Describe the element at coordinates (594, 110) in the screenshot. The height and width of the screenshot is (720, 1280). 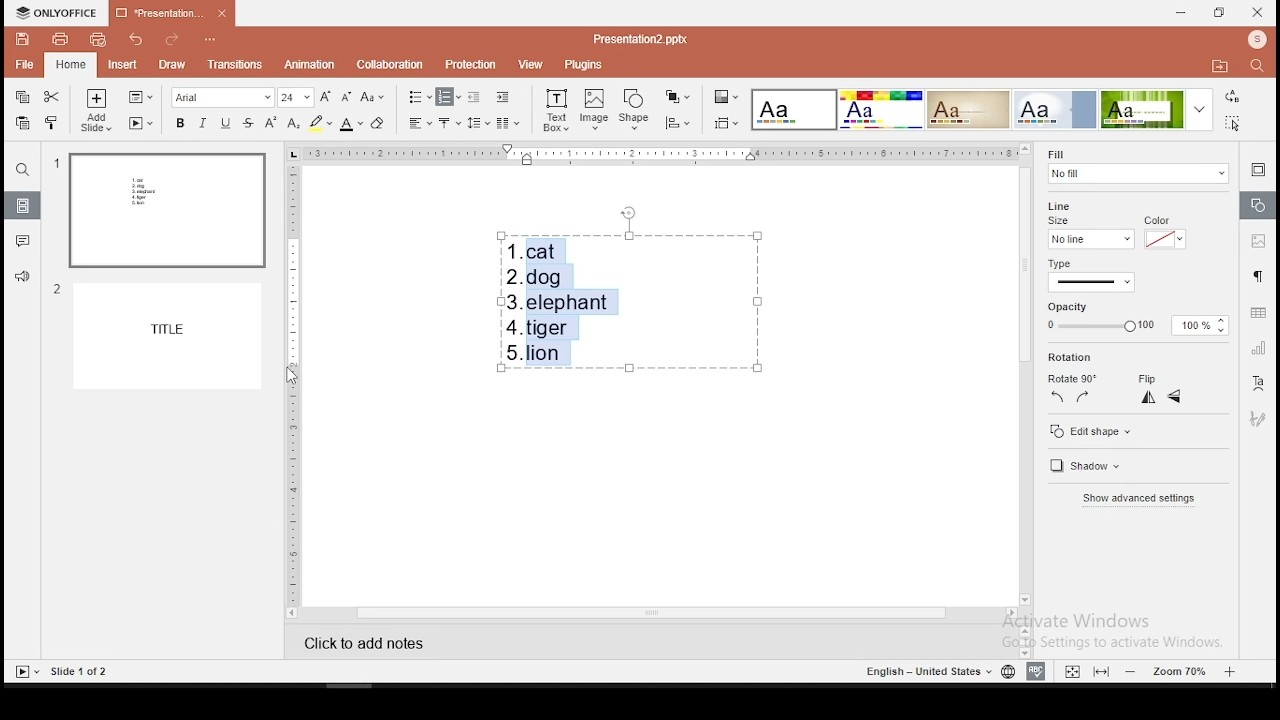
I see `image` at that location.